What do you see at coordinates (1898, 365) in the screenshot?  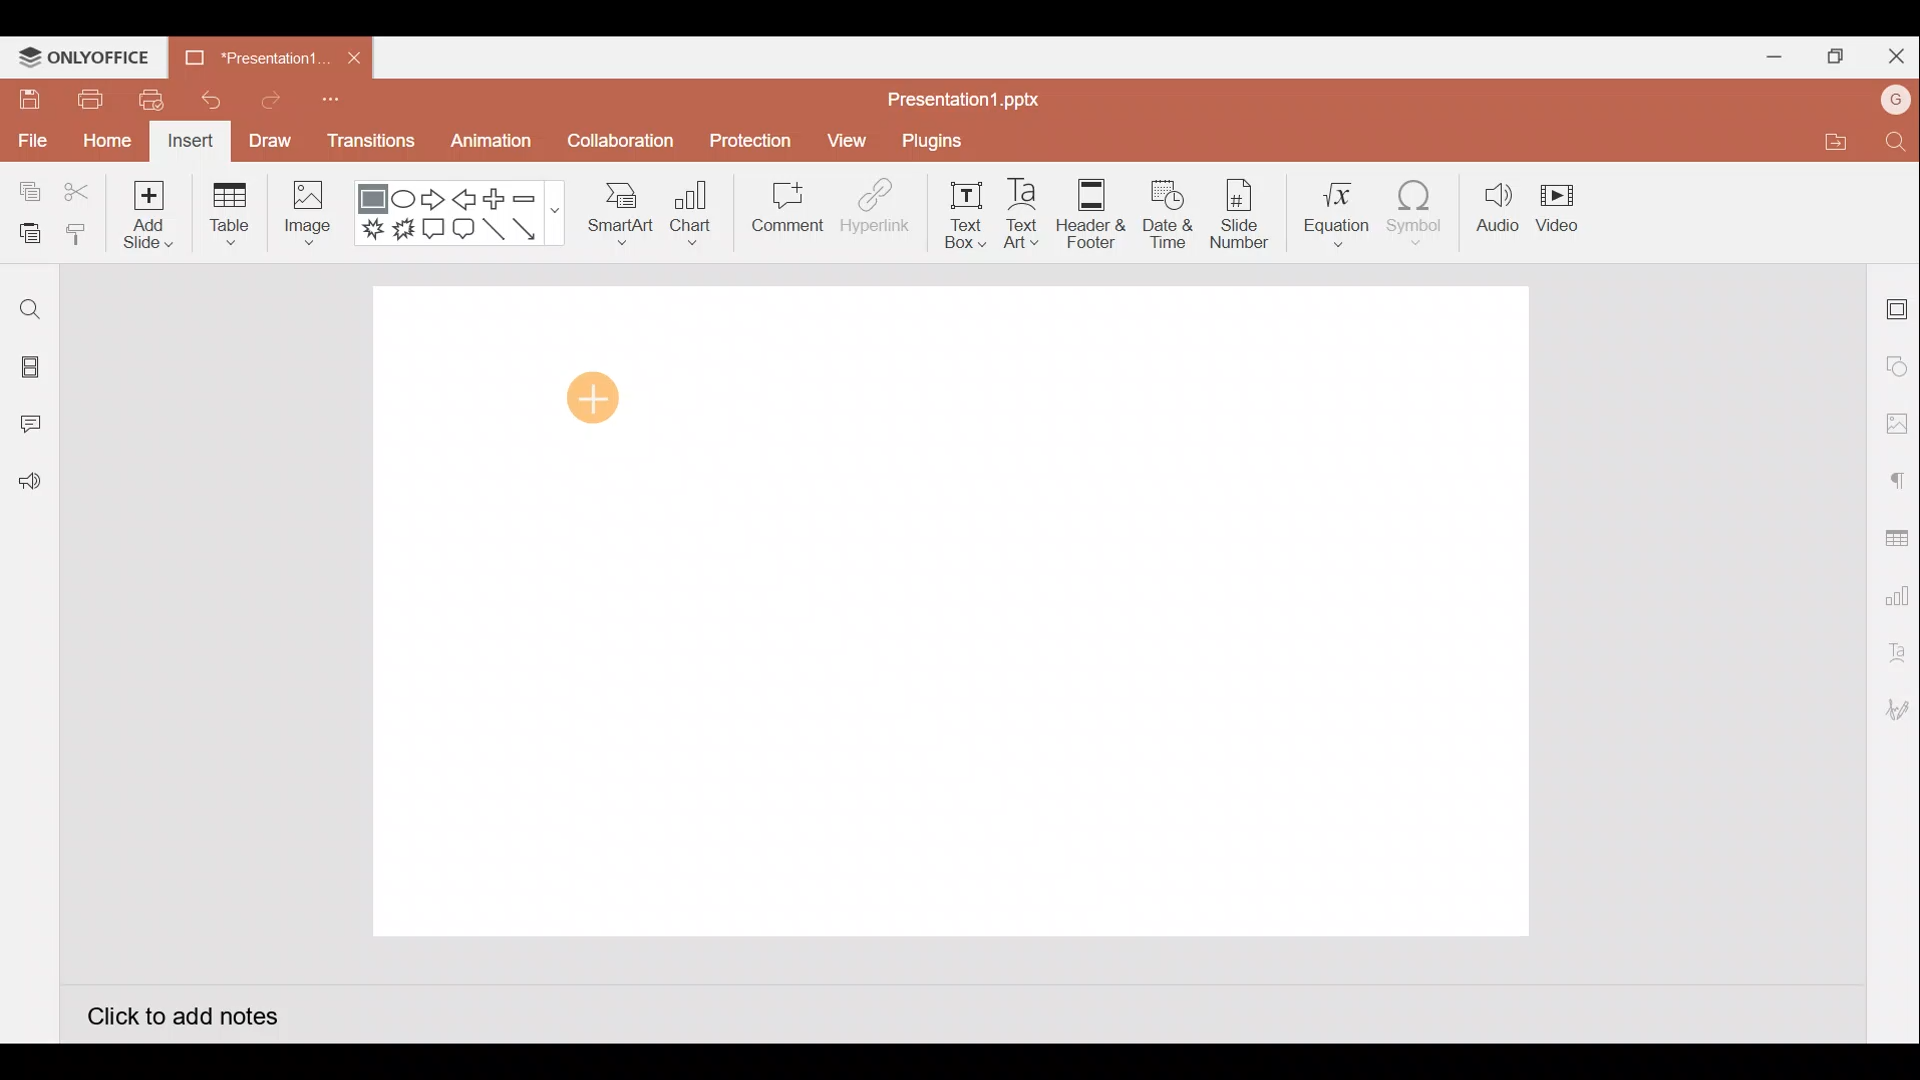 I see `Shape settings` at bounding box center [1898, 365].